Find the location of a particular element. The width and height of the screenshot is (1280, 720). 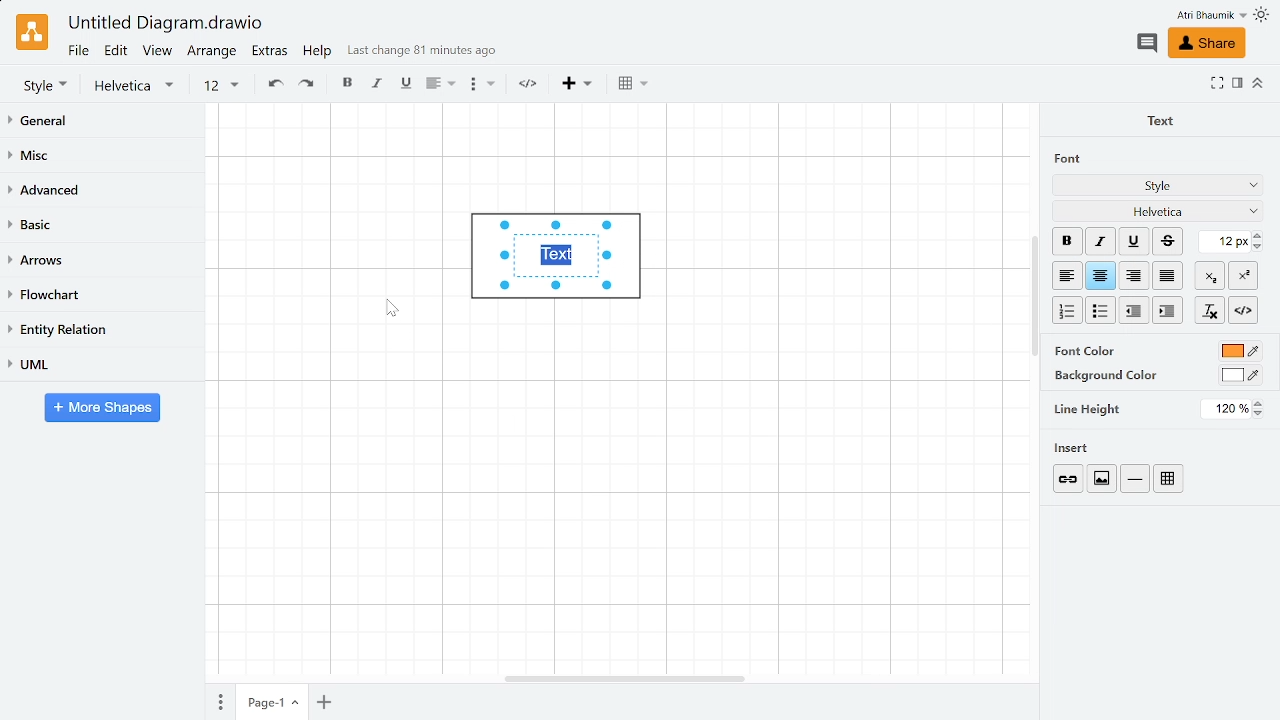

Text color change is located at coordinates (554, 257).